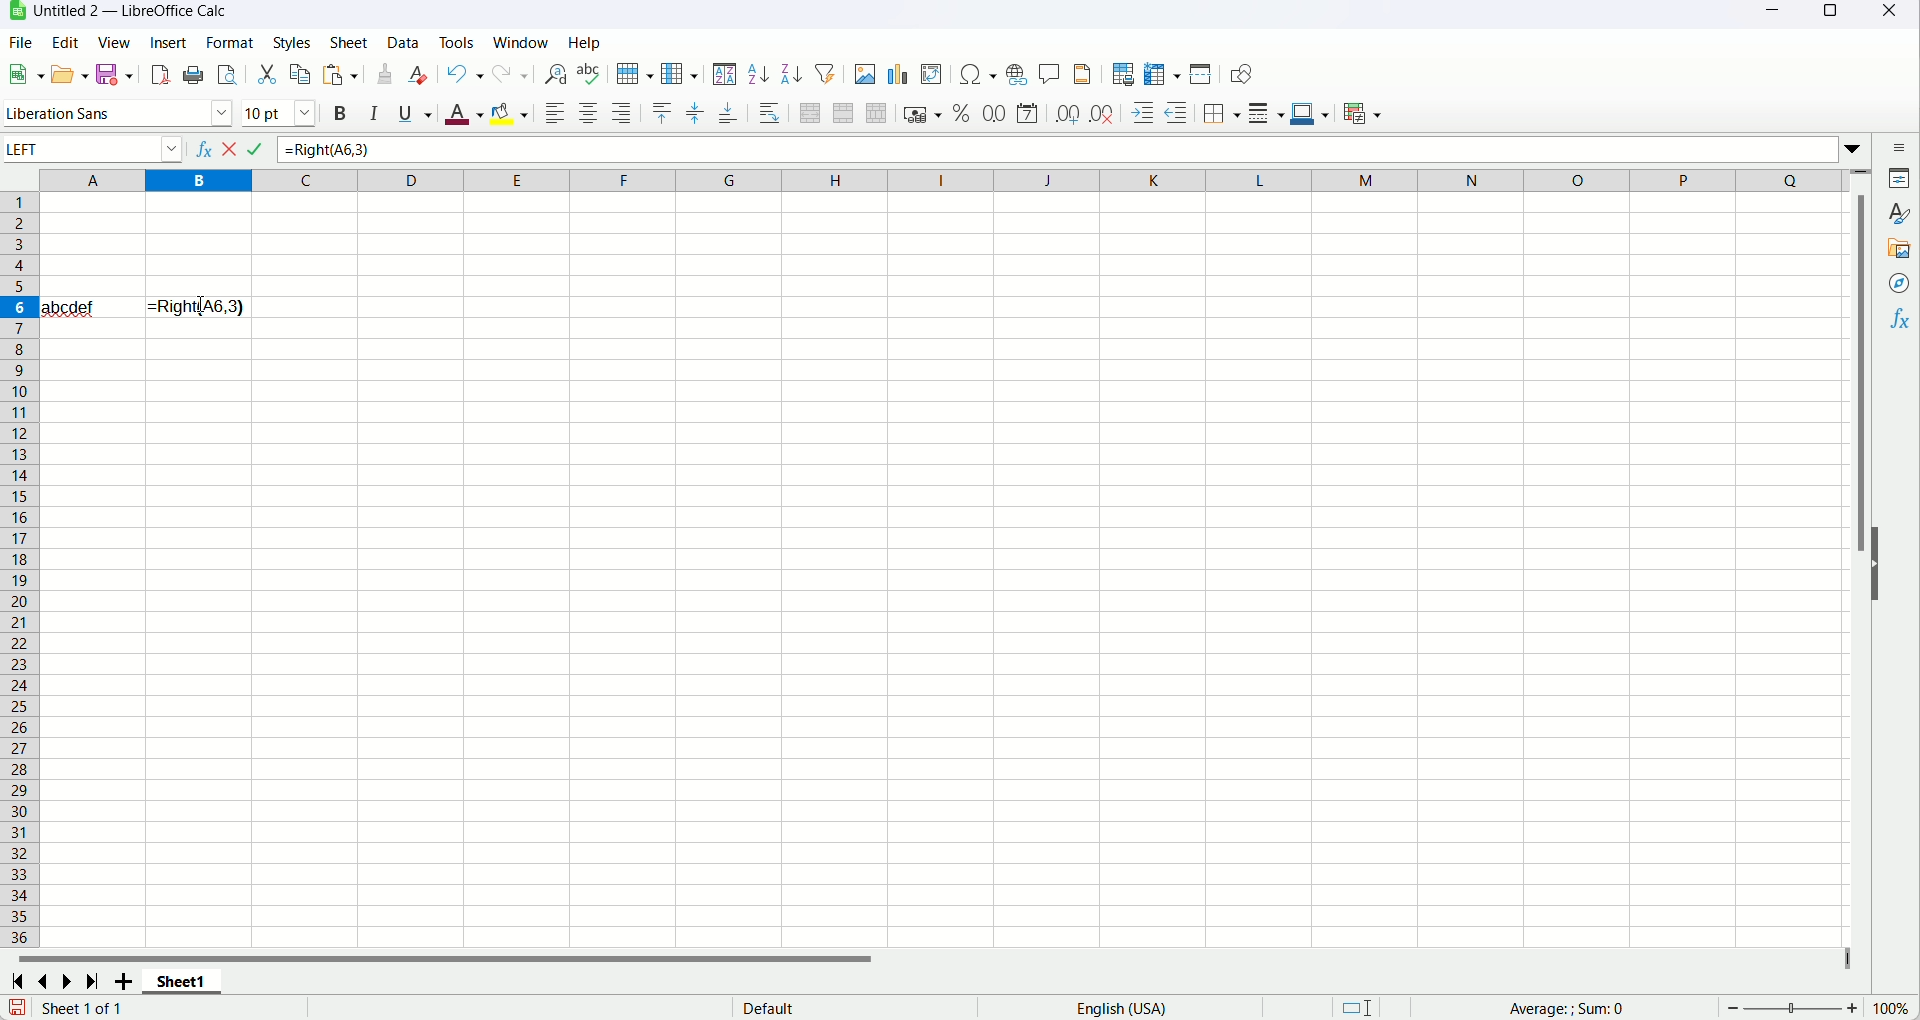  What do you see at coordinates (726, 76) in the screenshot?
I see `sort` at bounding box center [726, 76].